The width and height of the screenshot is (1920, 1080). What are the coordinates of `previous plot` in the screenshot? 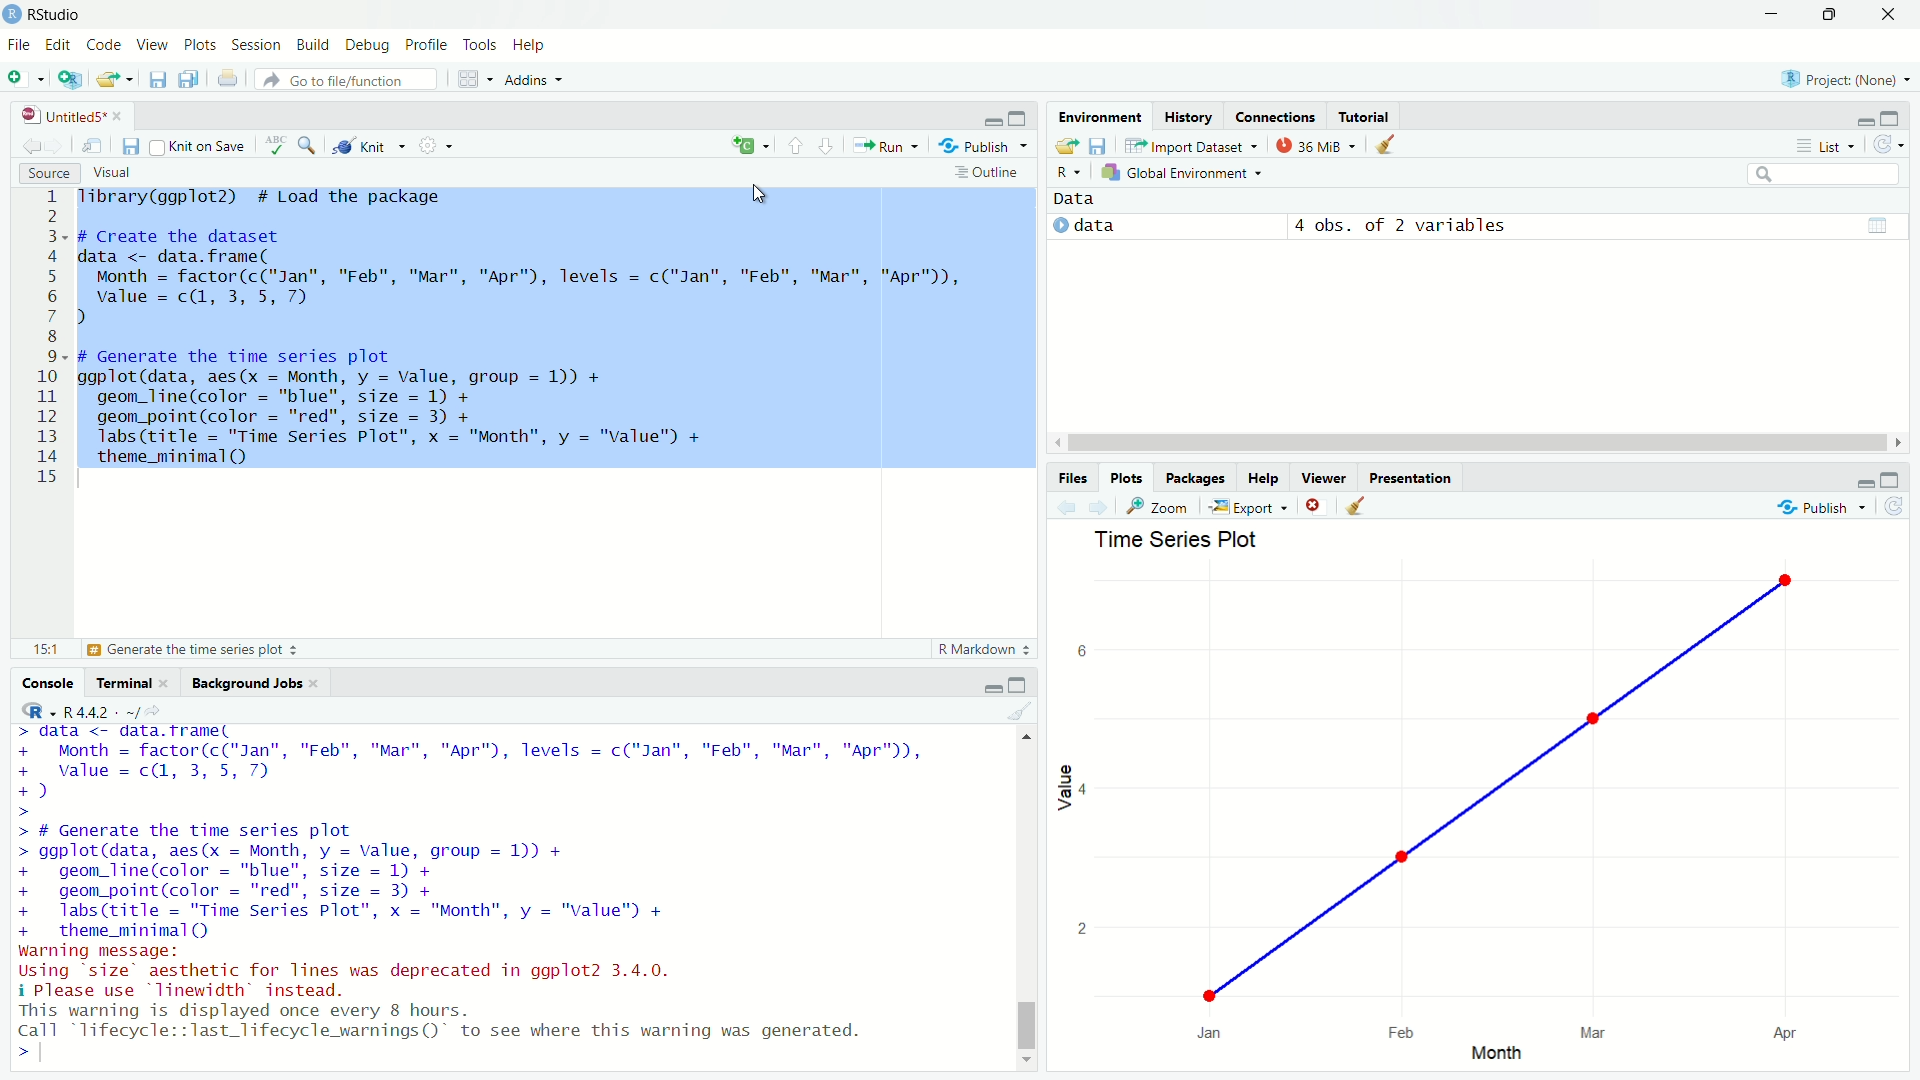 It's located at (1061, 507).